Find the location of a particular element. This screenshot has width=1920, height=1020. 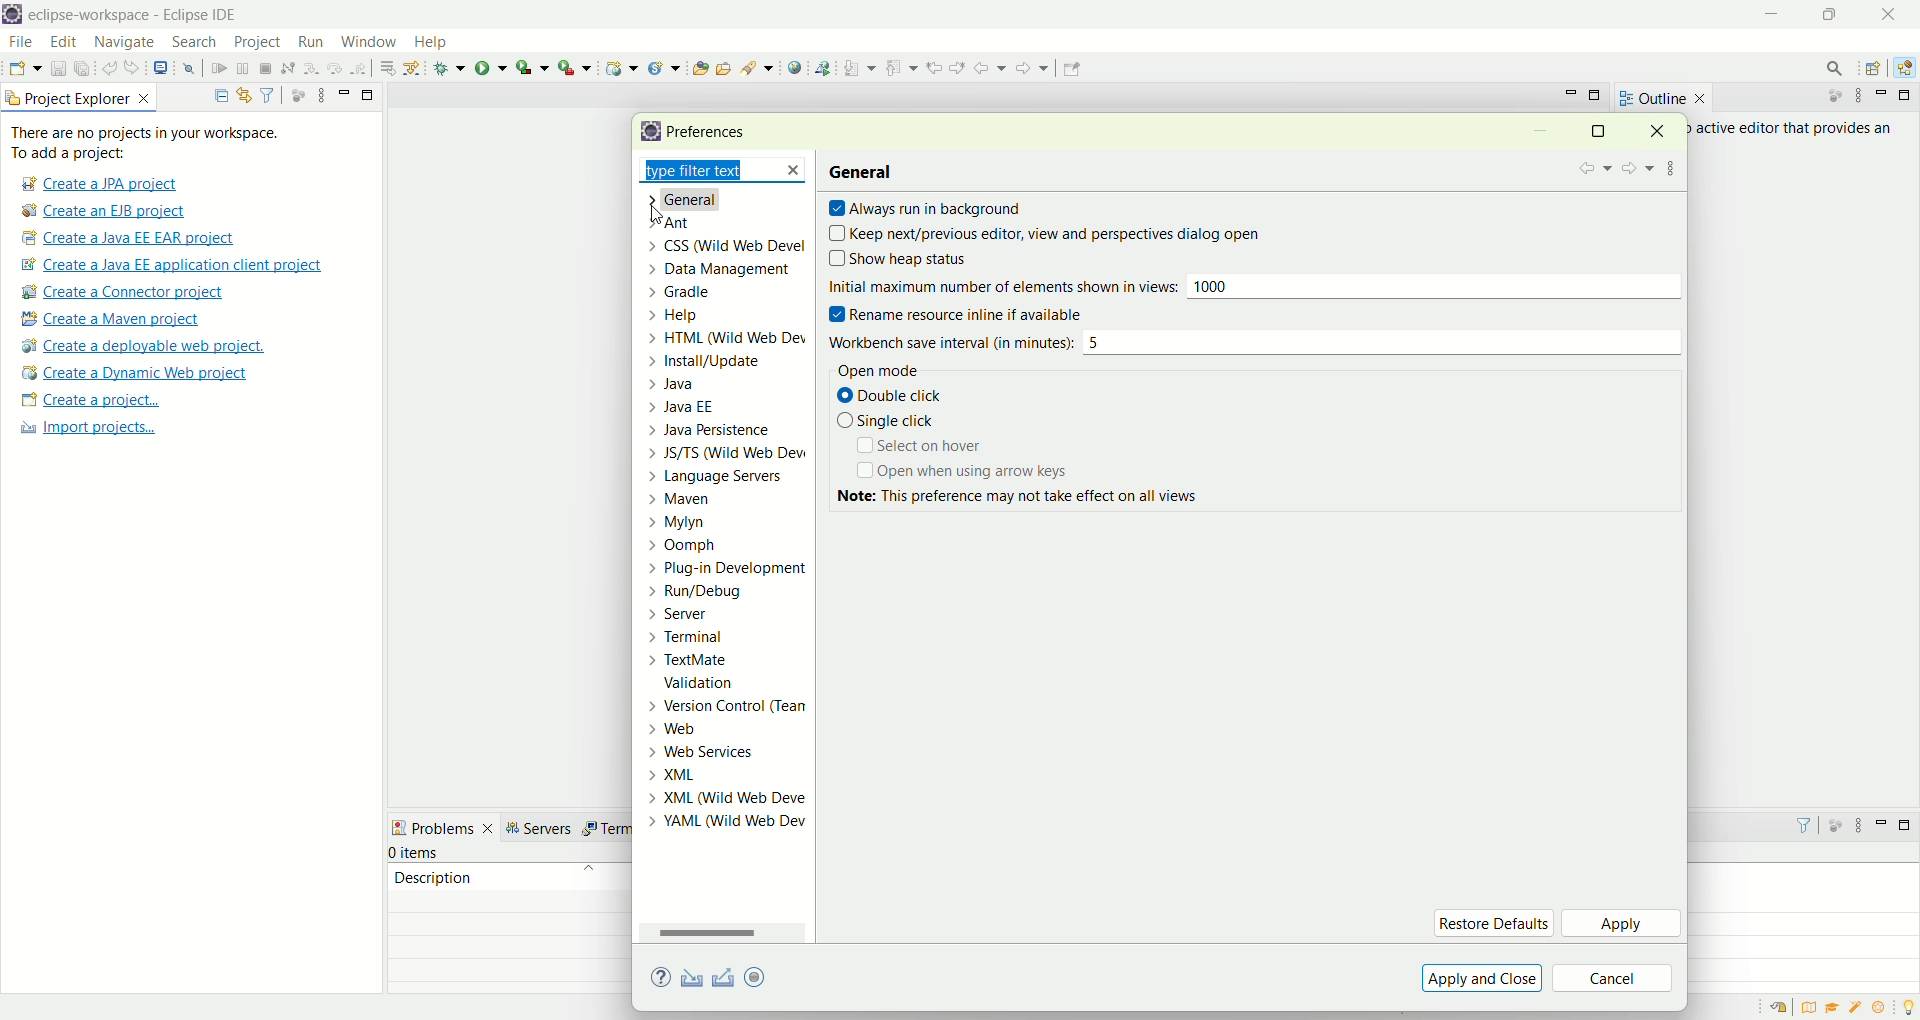

open perspective is located at coordinates (1876, 70).